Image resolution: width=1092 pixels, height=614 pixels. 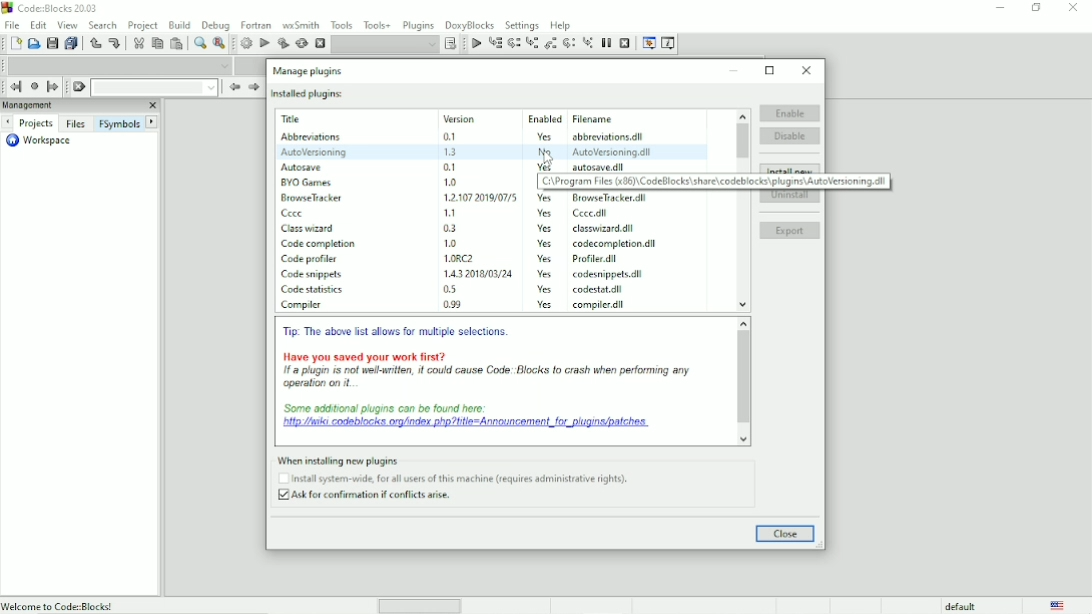 What do you see at coordinates (448, 228) in the screenshot?
I see `version ` at bounding box center [448, 228].